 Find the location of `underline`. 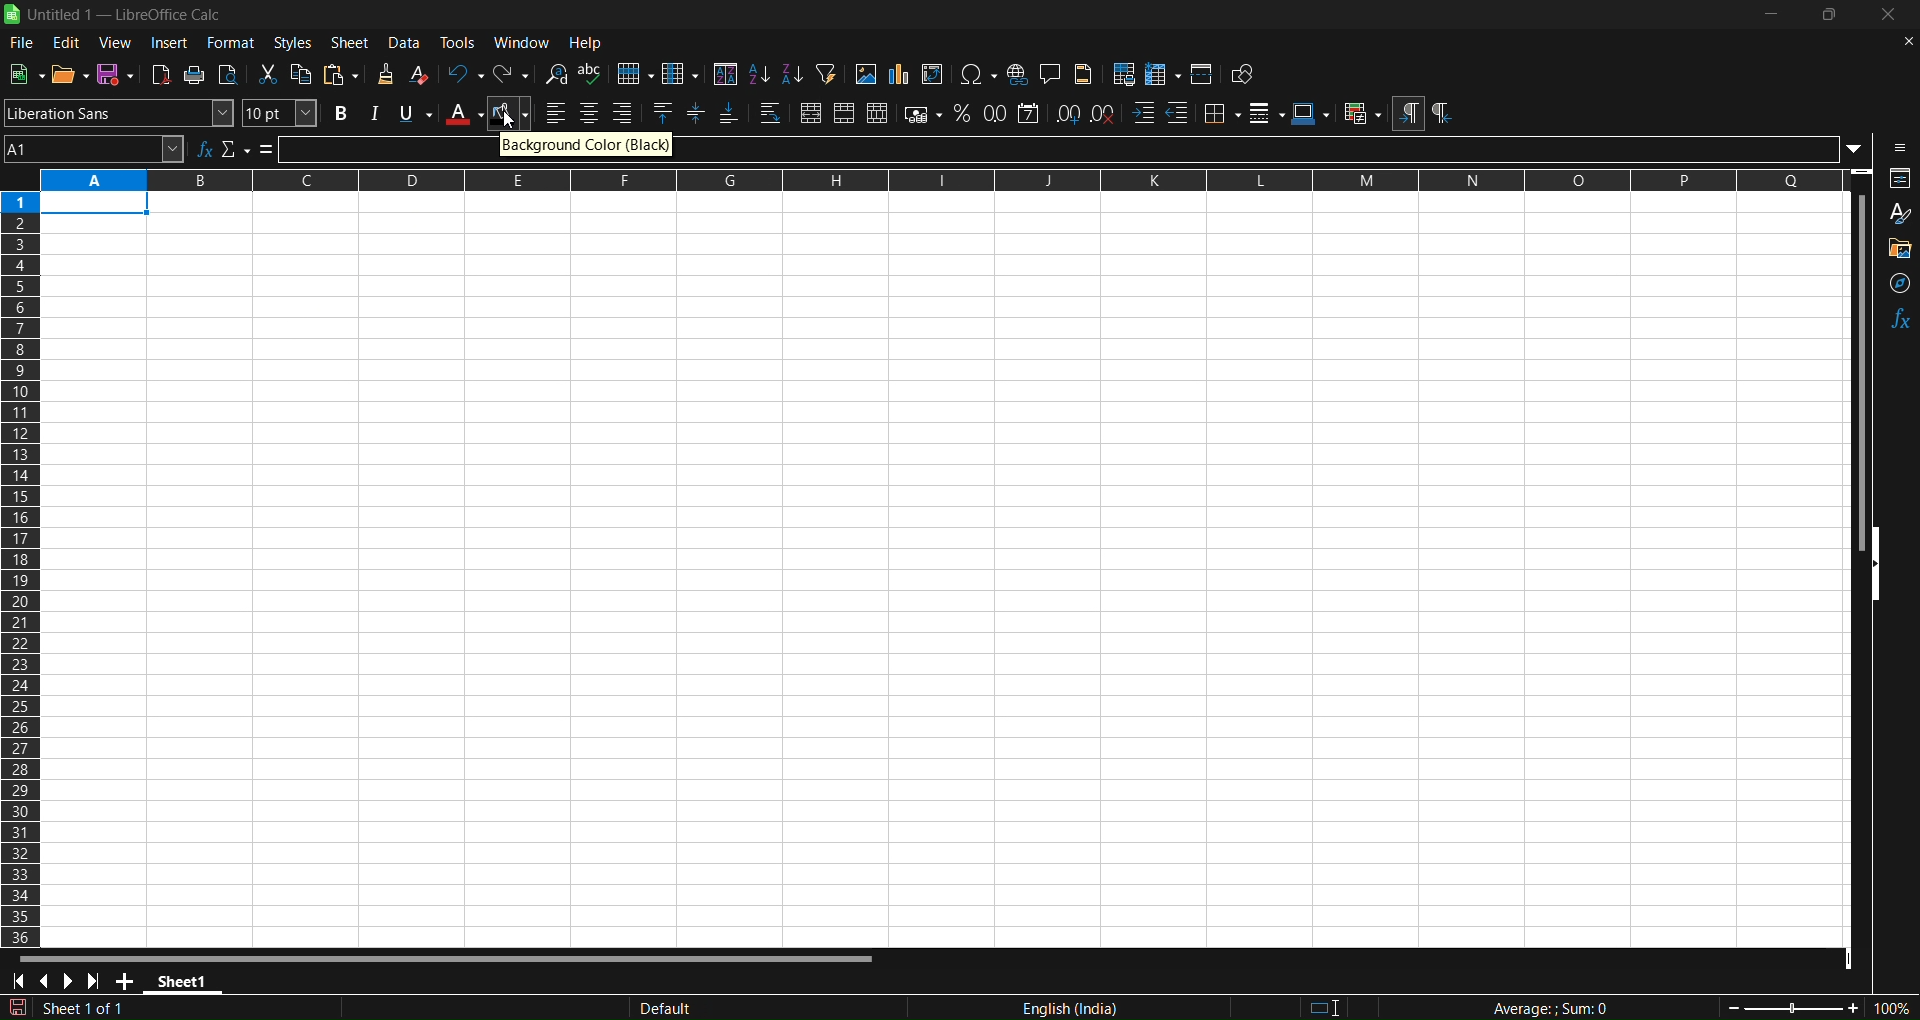

underline is located at coordinates (413, 112).